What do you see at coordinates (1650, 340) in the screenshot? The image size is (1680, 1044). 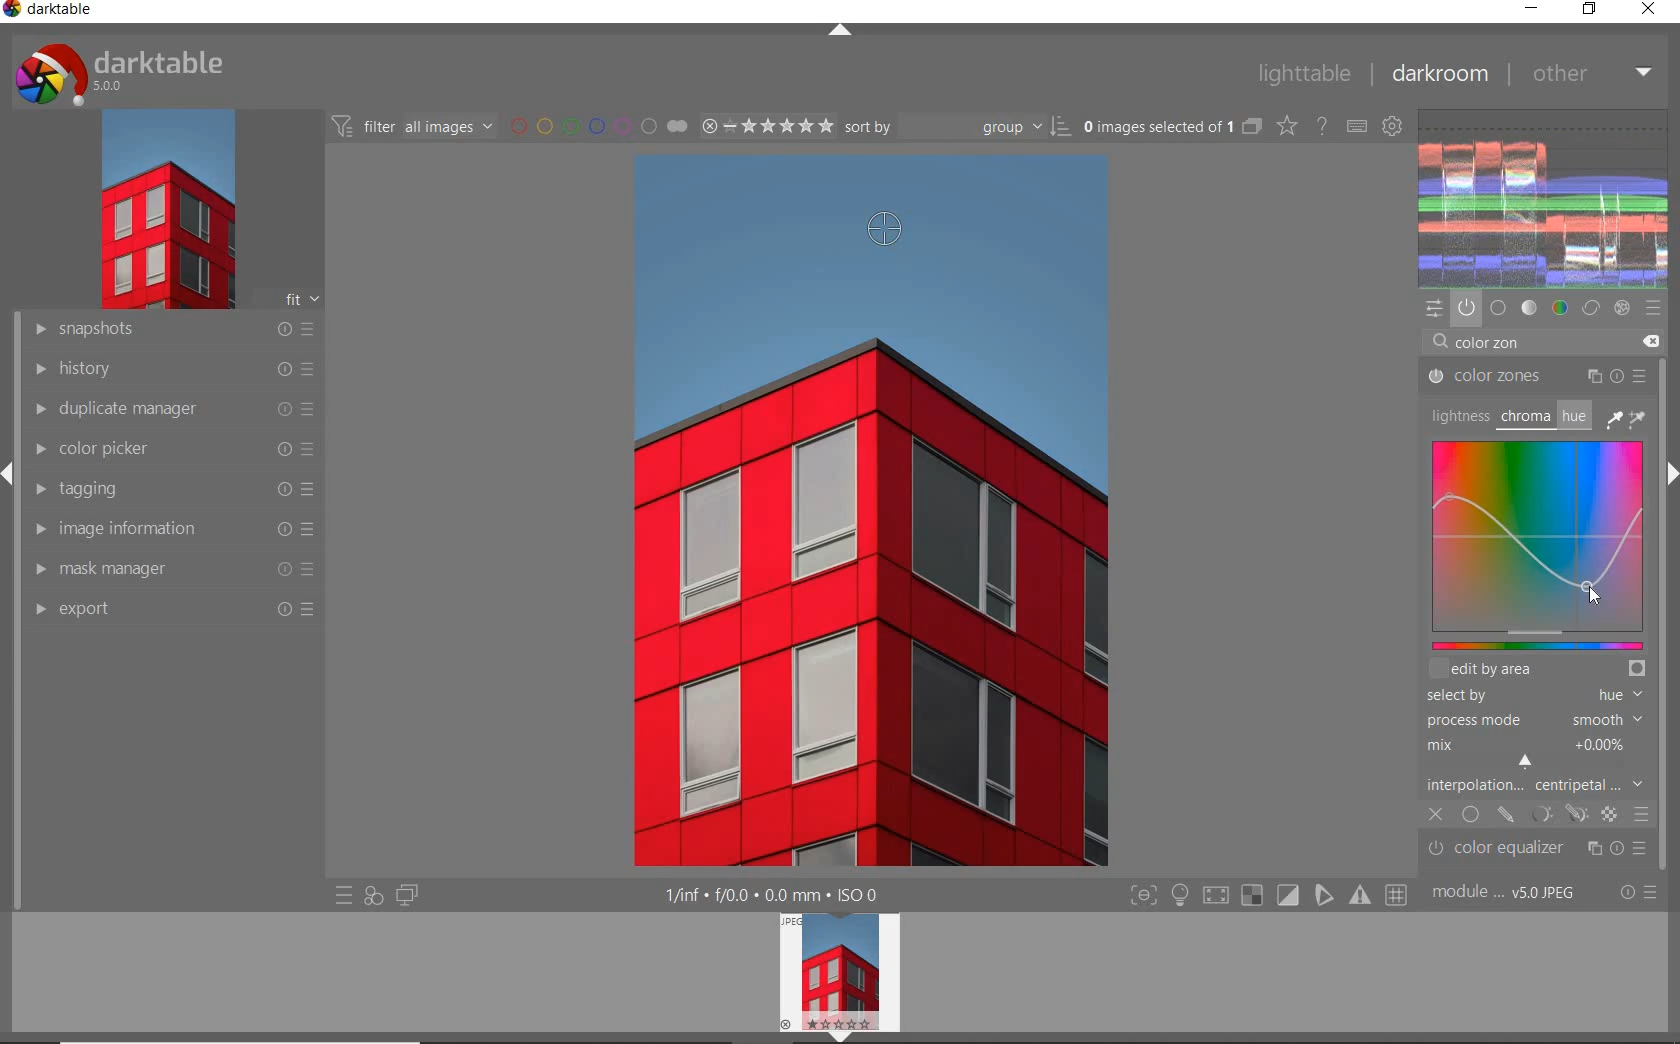 I see `DELETE` at bounding box center [1650, 340].